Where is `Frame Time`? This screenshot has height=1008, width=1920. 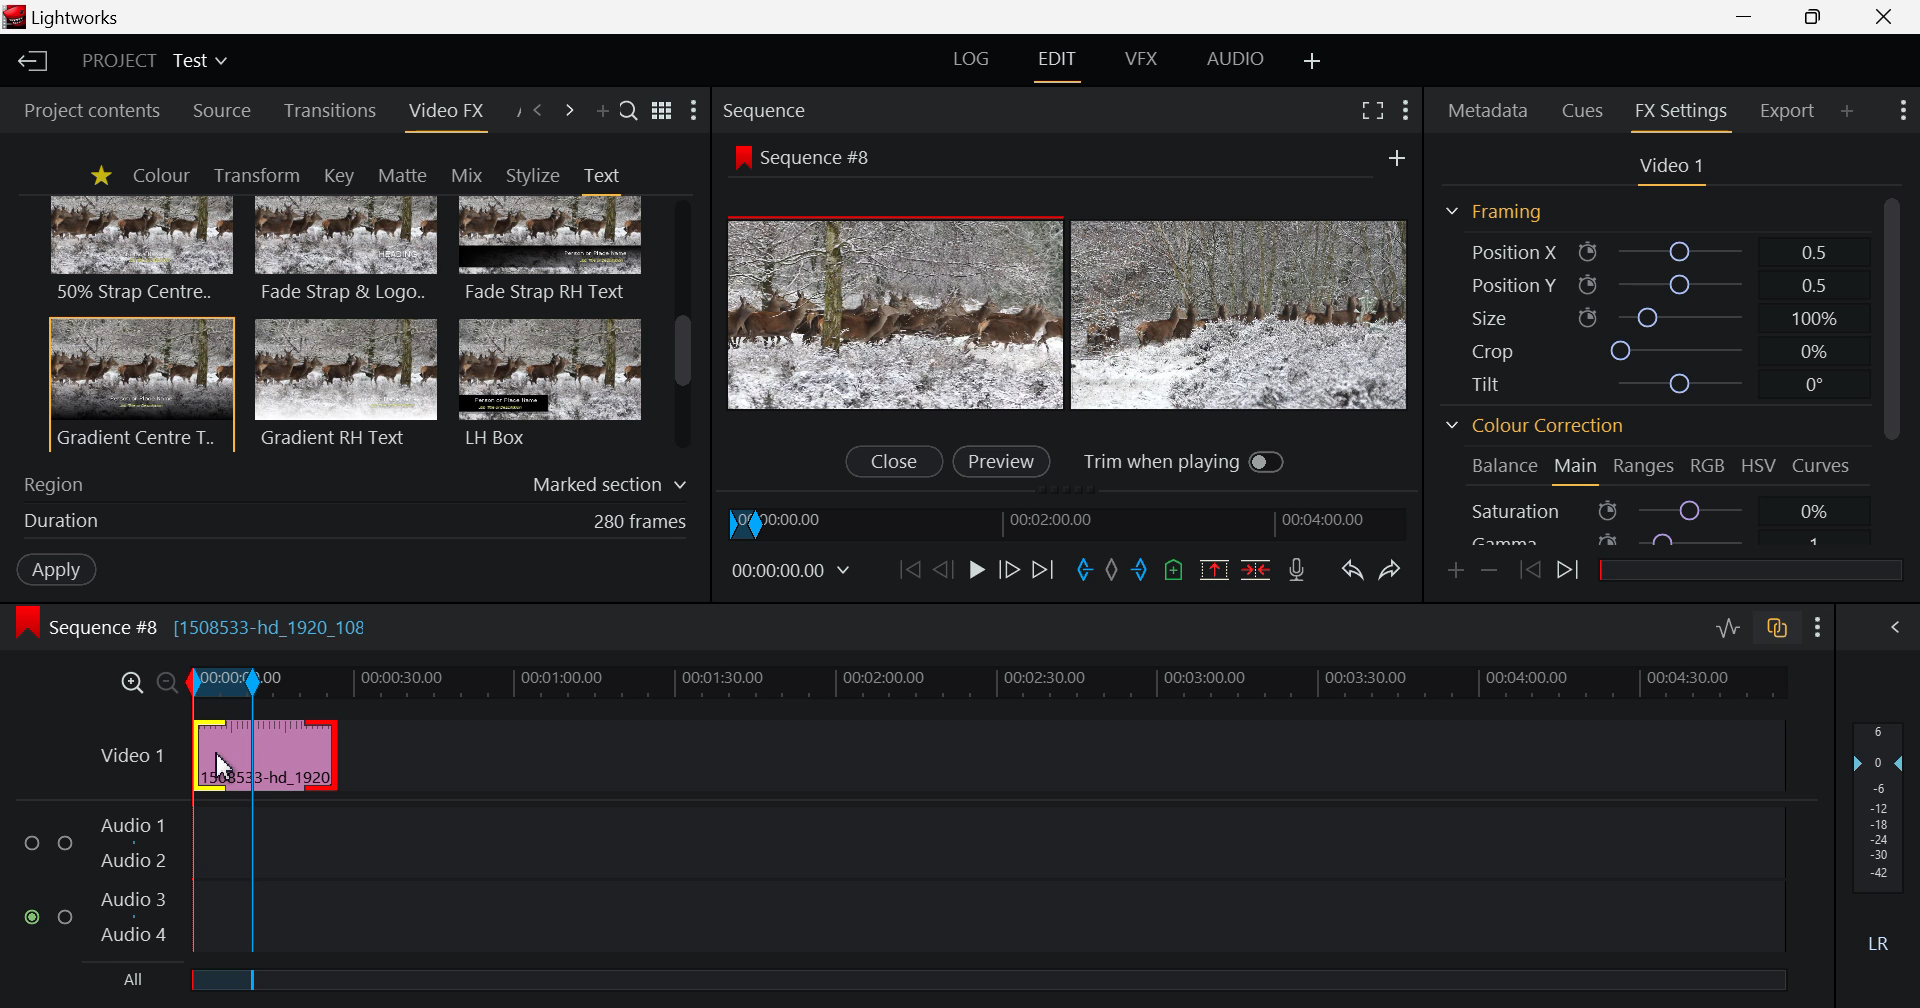 Frame Time is located at coordinates (796, 571).